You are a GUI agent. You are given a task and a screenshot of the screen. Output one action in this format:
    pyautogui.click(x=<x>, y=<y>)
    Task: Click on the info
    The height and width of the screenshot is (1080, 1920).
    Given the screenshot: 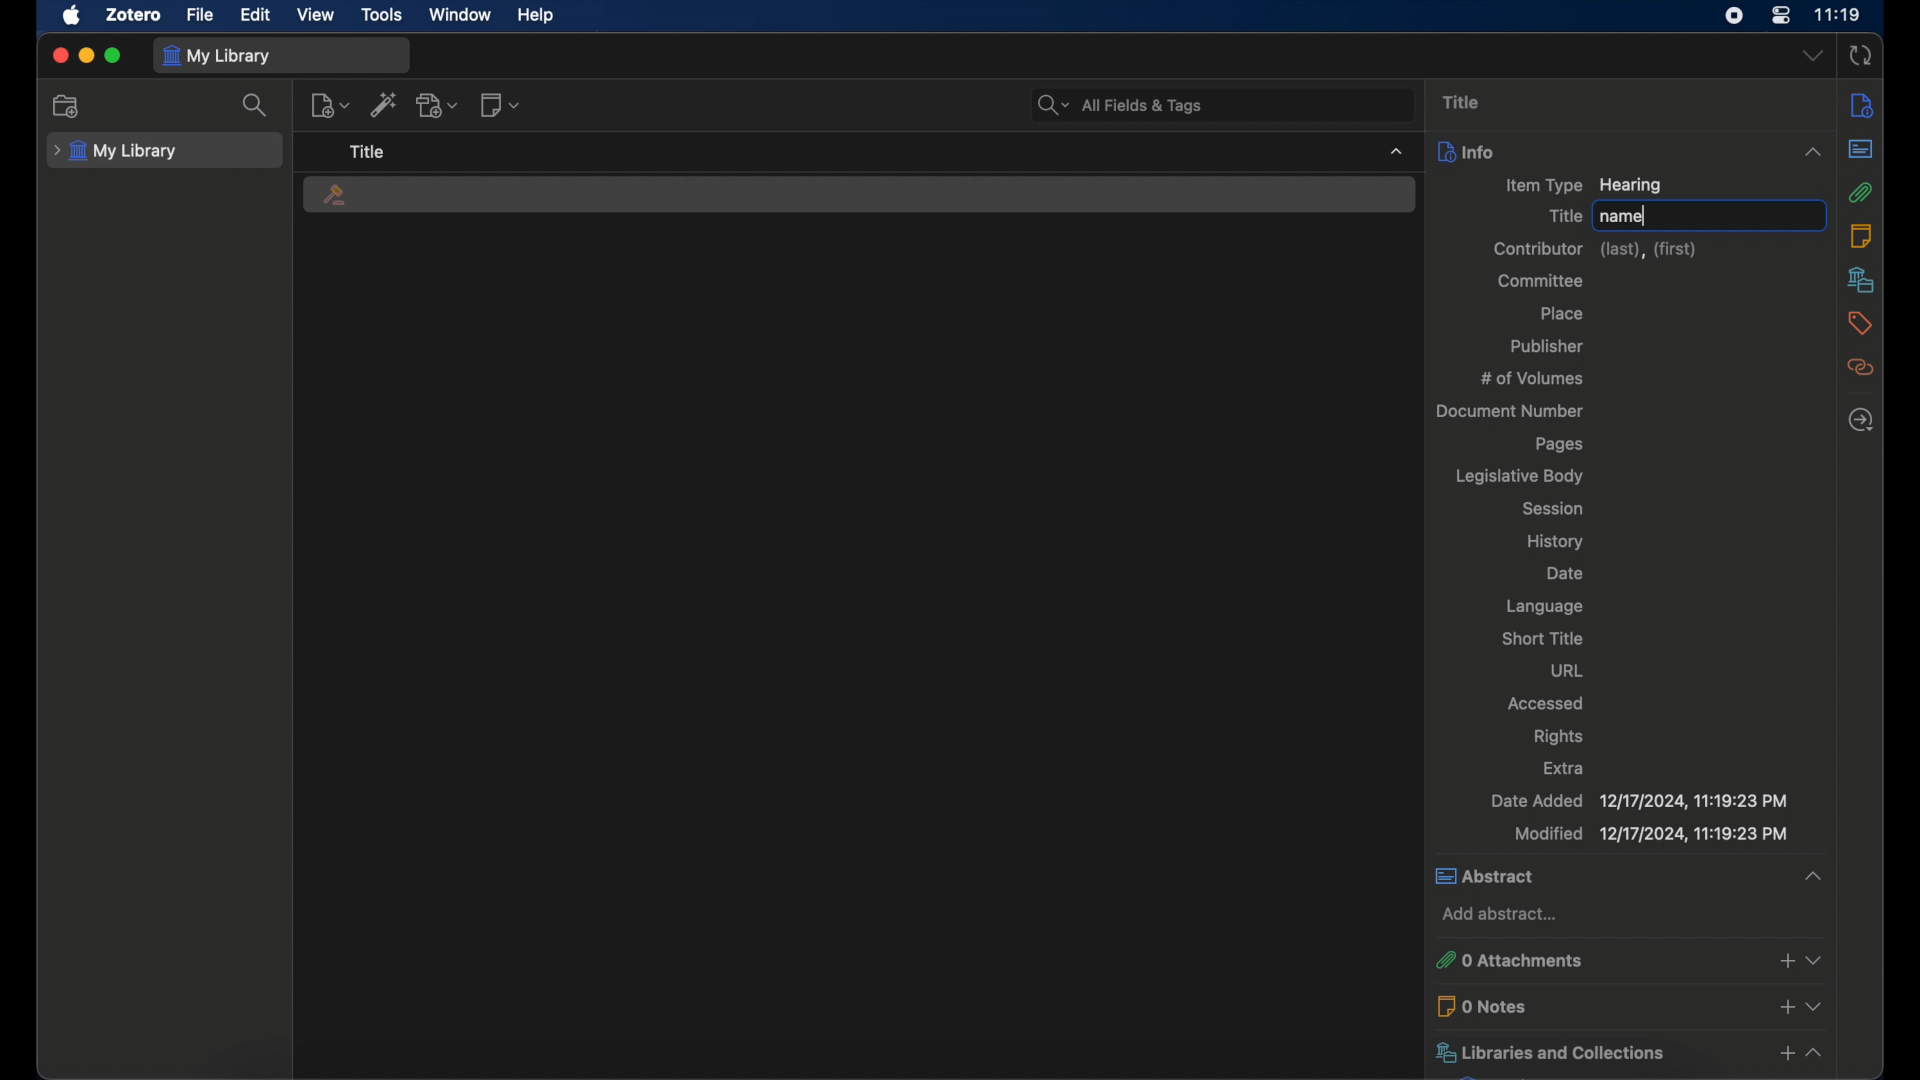 What is the action you would take?
    pyautogui.click(x=1861, y=106)
    